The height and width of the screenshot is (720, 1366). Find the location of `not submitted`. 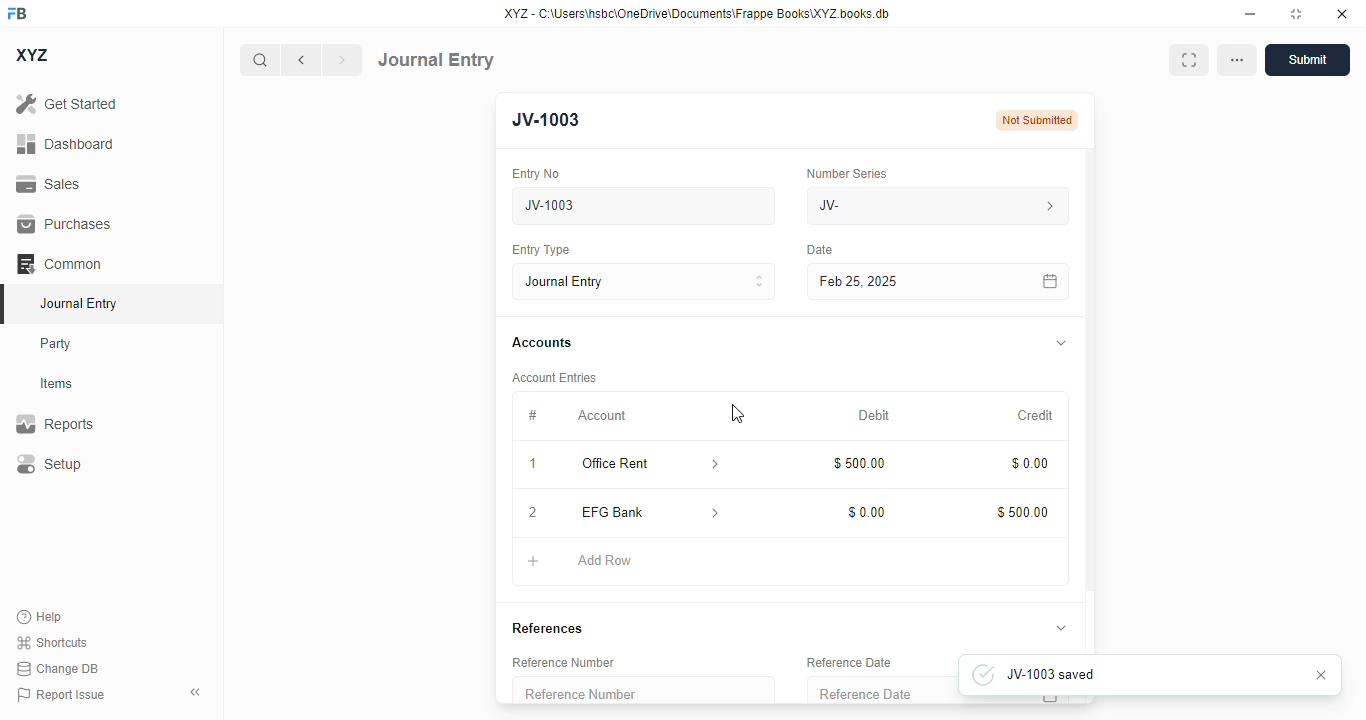

not submitted is located at coordinates (1037, 121).